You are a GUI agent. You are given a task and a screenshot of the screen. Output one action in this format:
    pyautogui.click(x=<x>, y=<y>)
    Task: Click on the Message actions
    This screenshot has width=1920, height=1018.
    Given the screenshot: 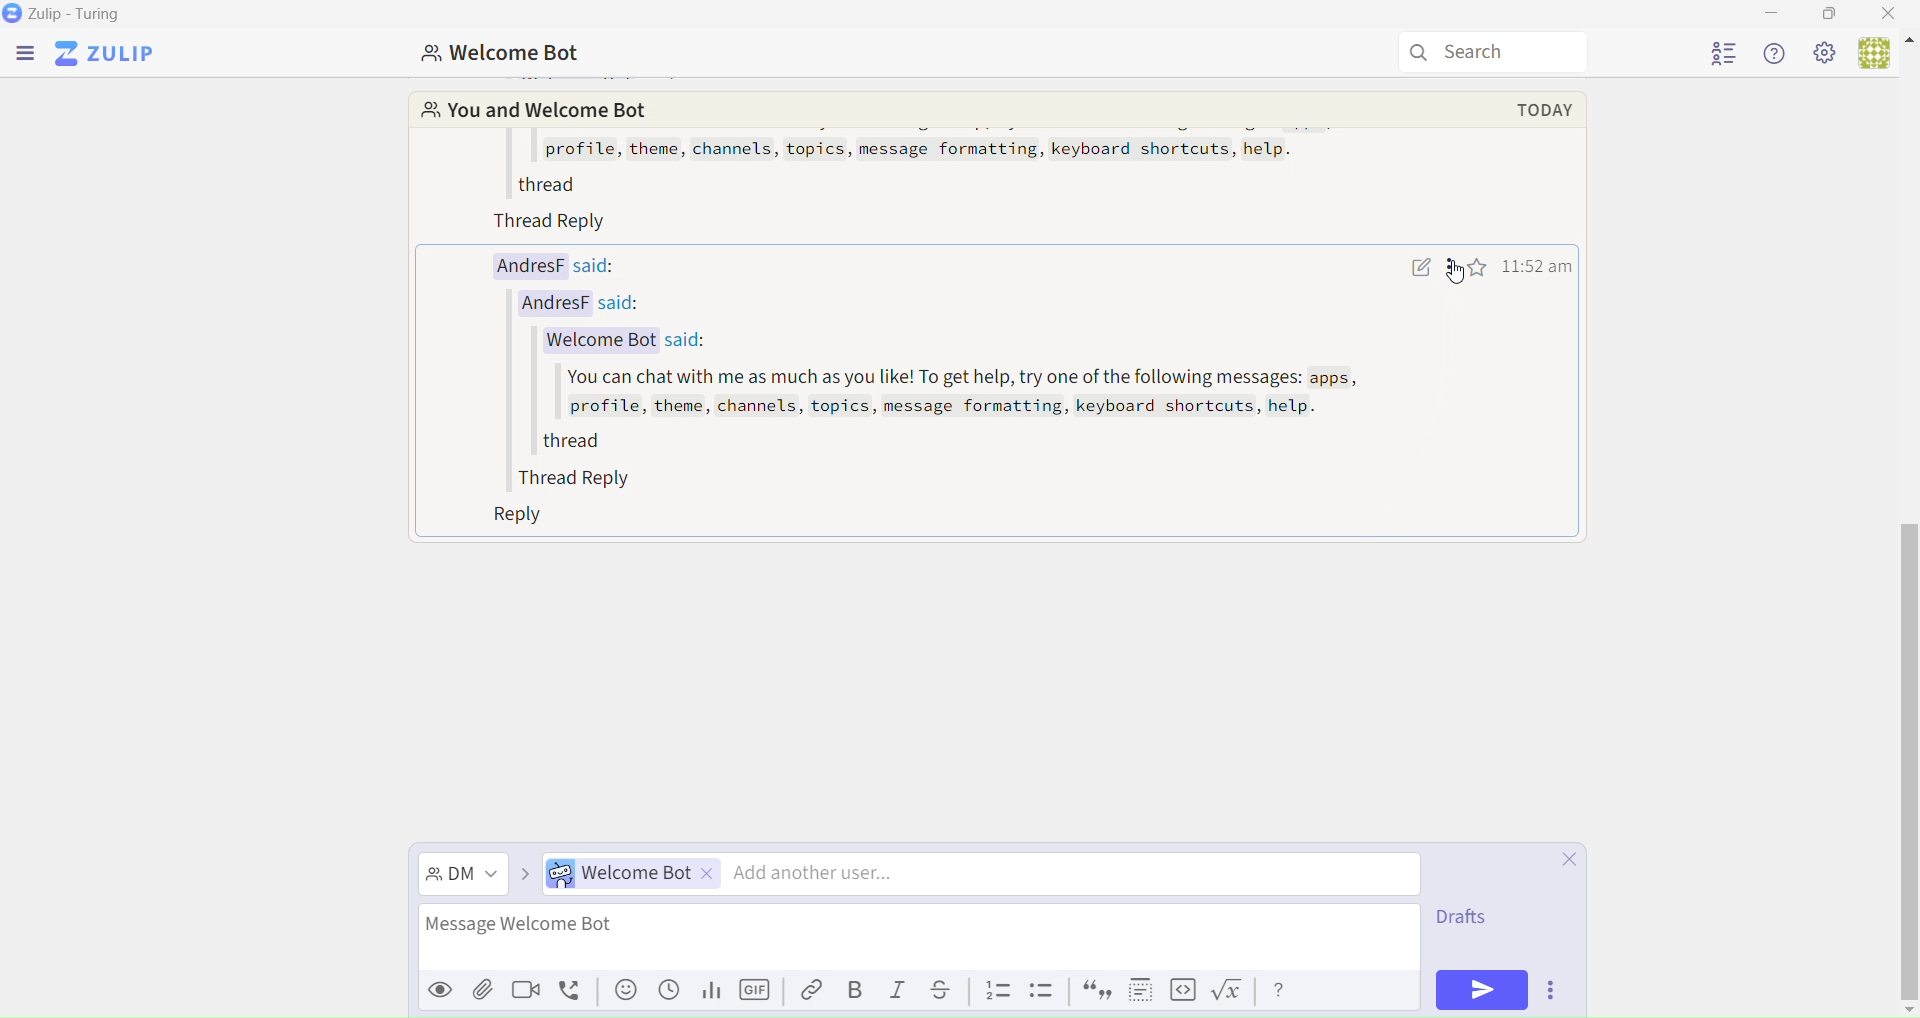 What is the action you would take?
    pyautogui.click(x=1448, y=275)
    